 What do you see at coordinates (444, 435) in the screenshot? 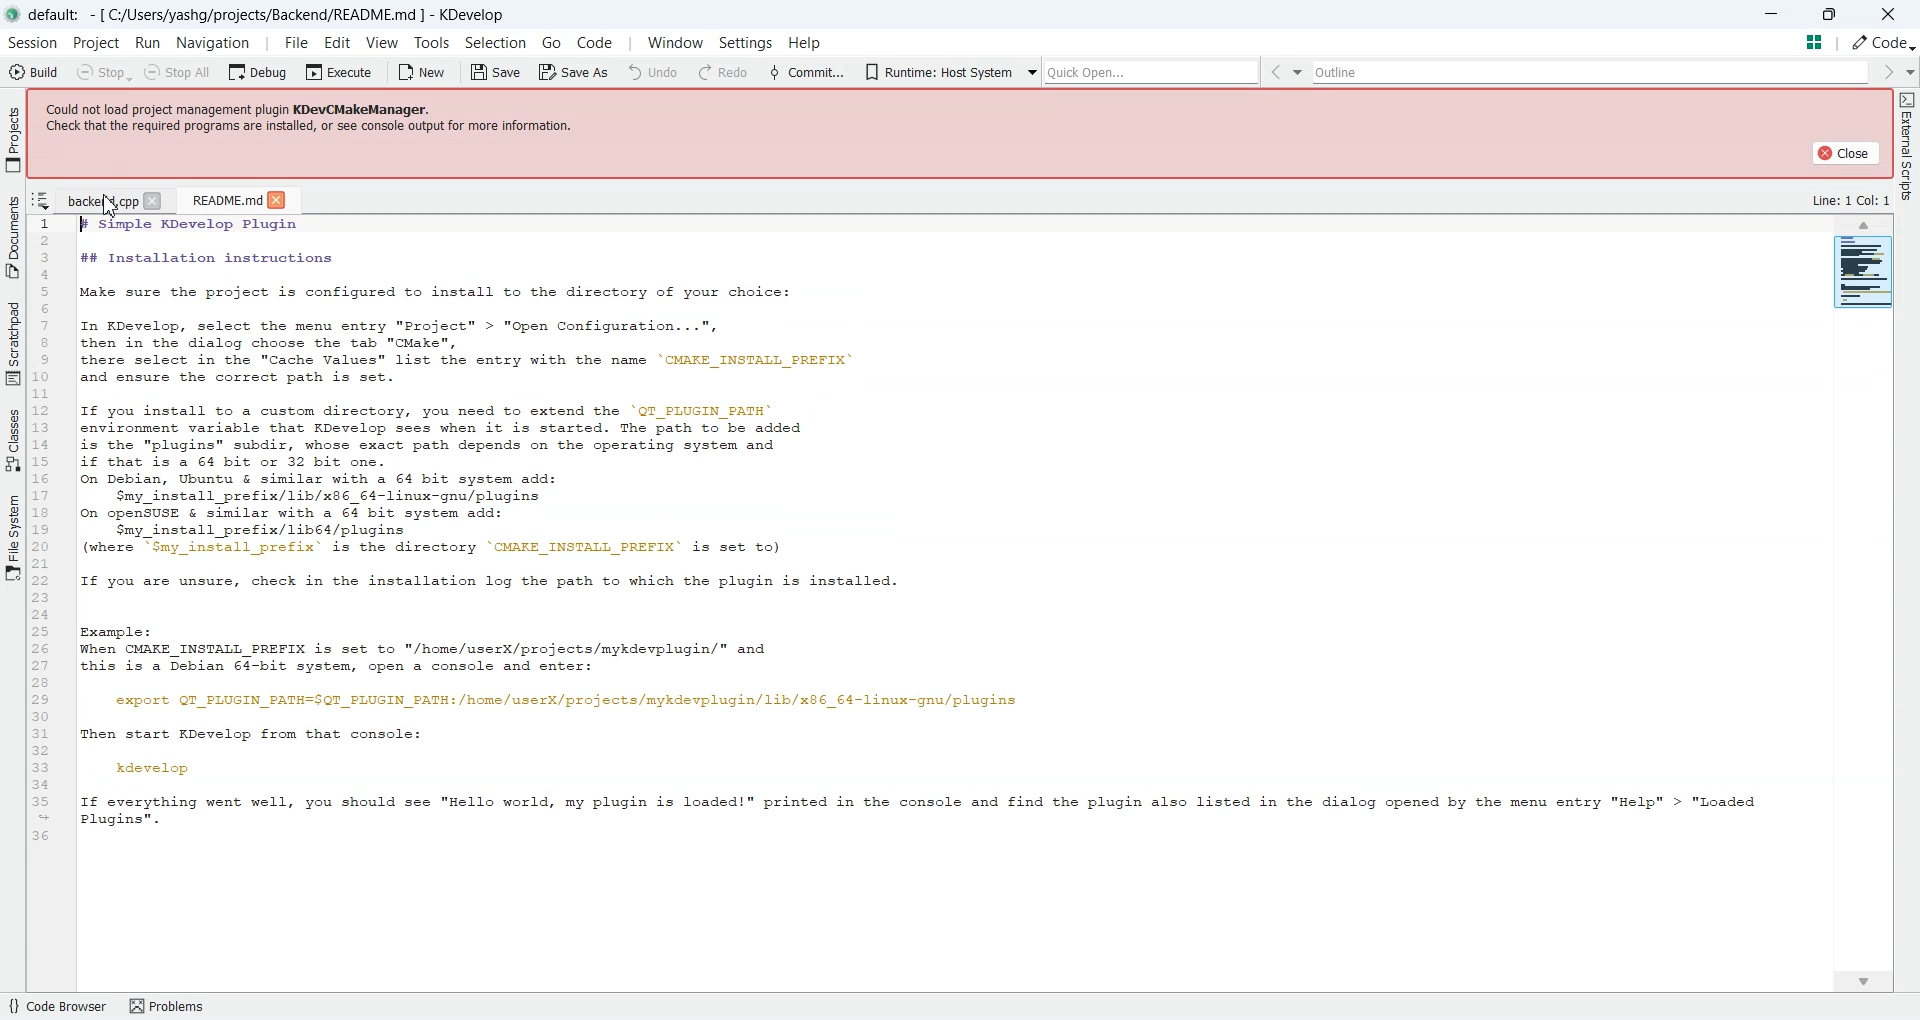
I see `If you install to a custom directory, you need to extend the 'QT PLUGIN PATH’
environment variable that KDevelop sees when it is started. The path to be added
is the "plugins" subdir, whose exact path depends on the operating system and
SF hat 1b un 58 Bik or 3 Bit doe.` at bounding box center [444, 435].